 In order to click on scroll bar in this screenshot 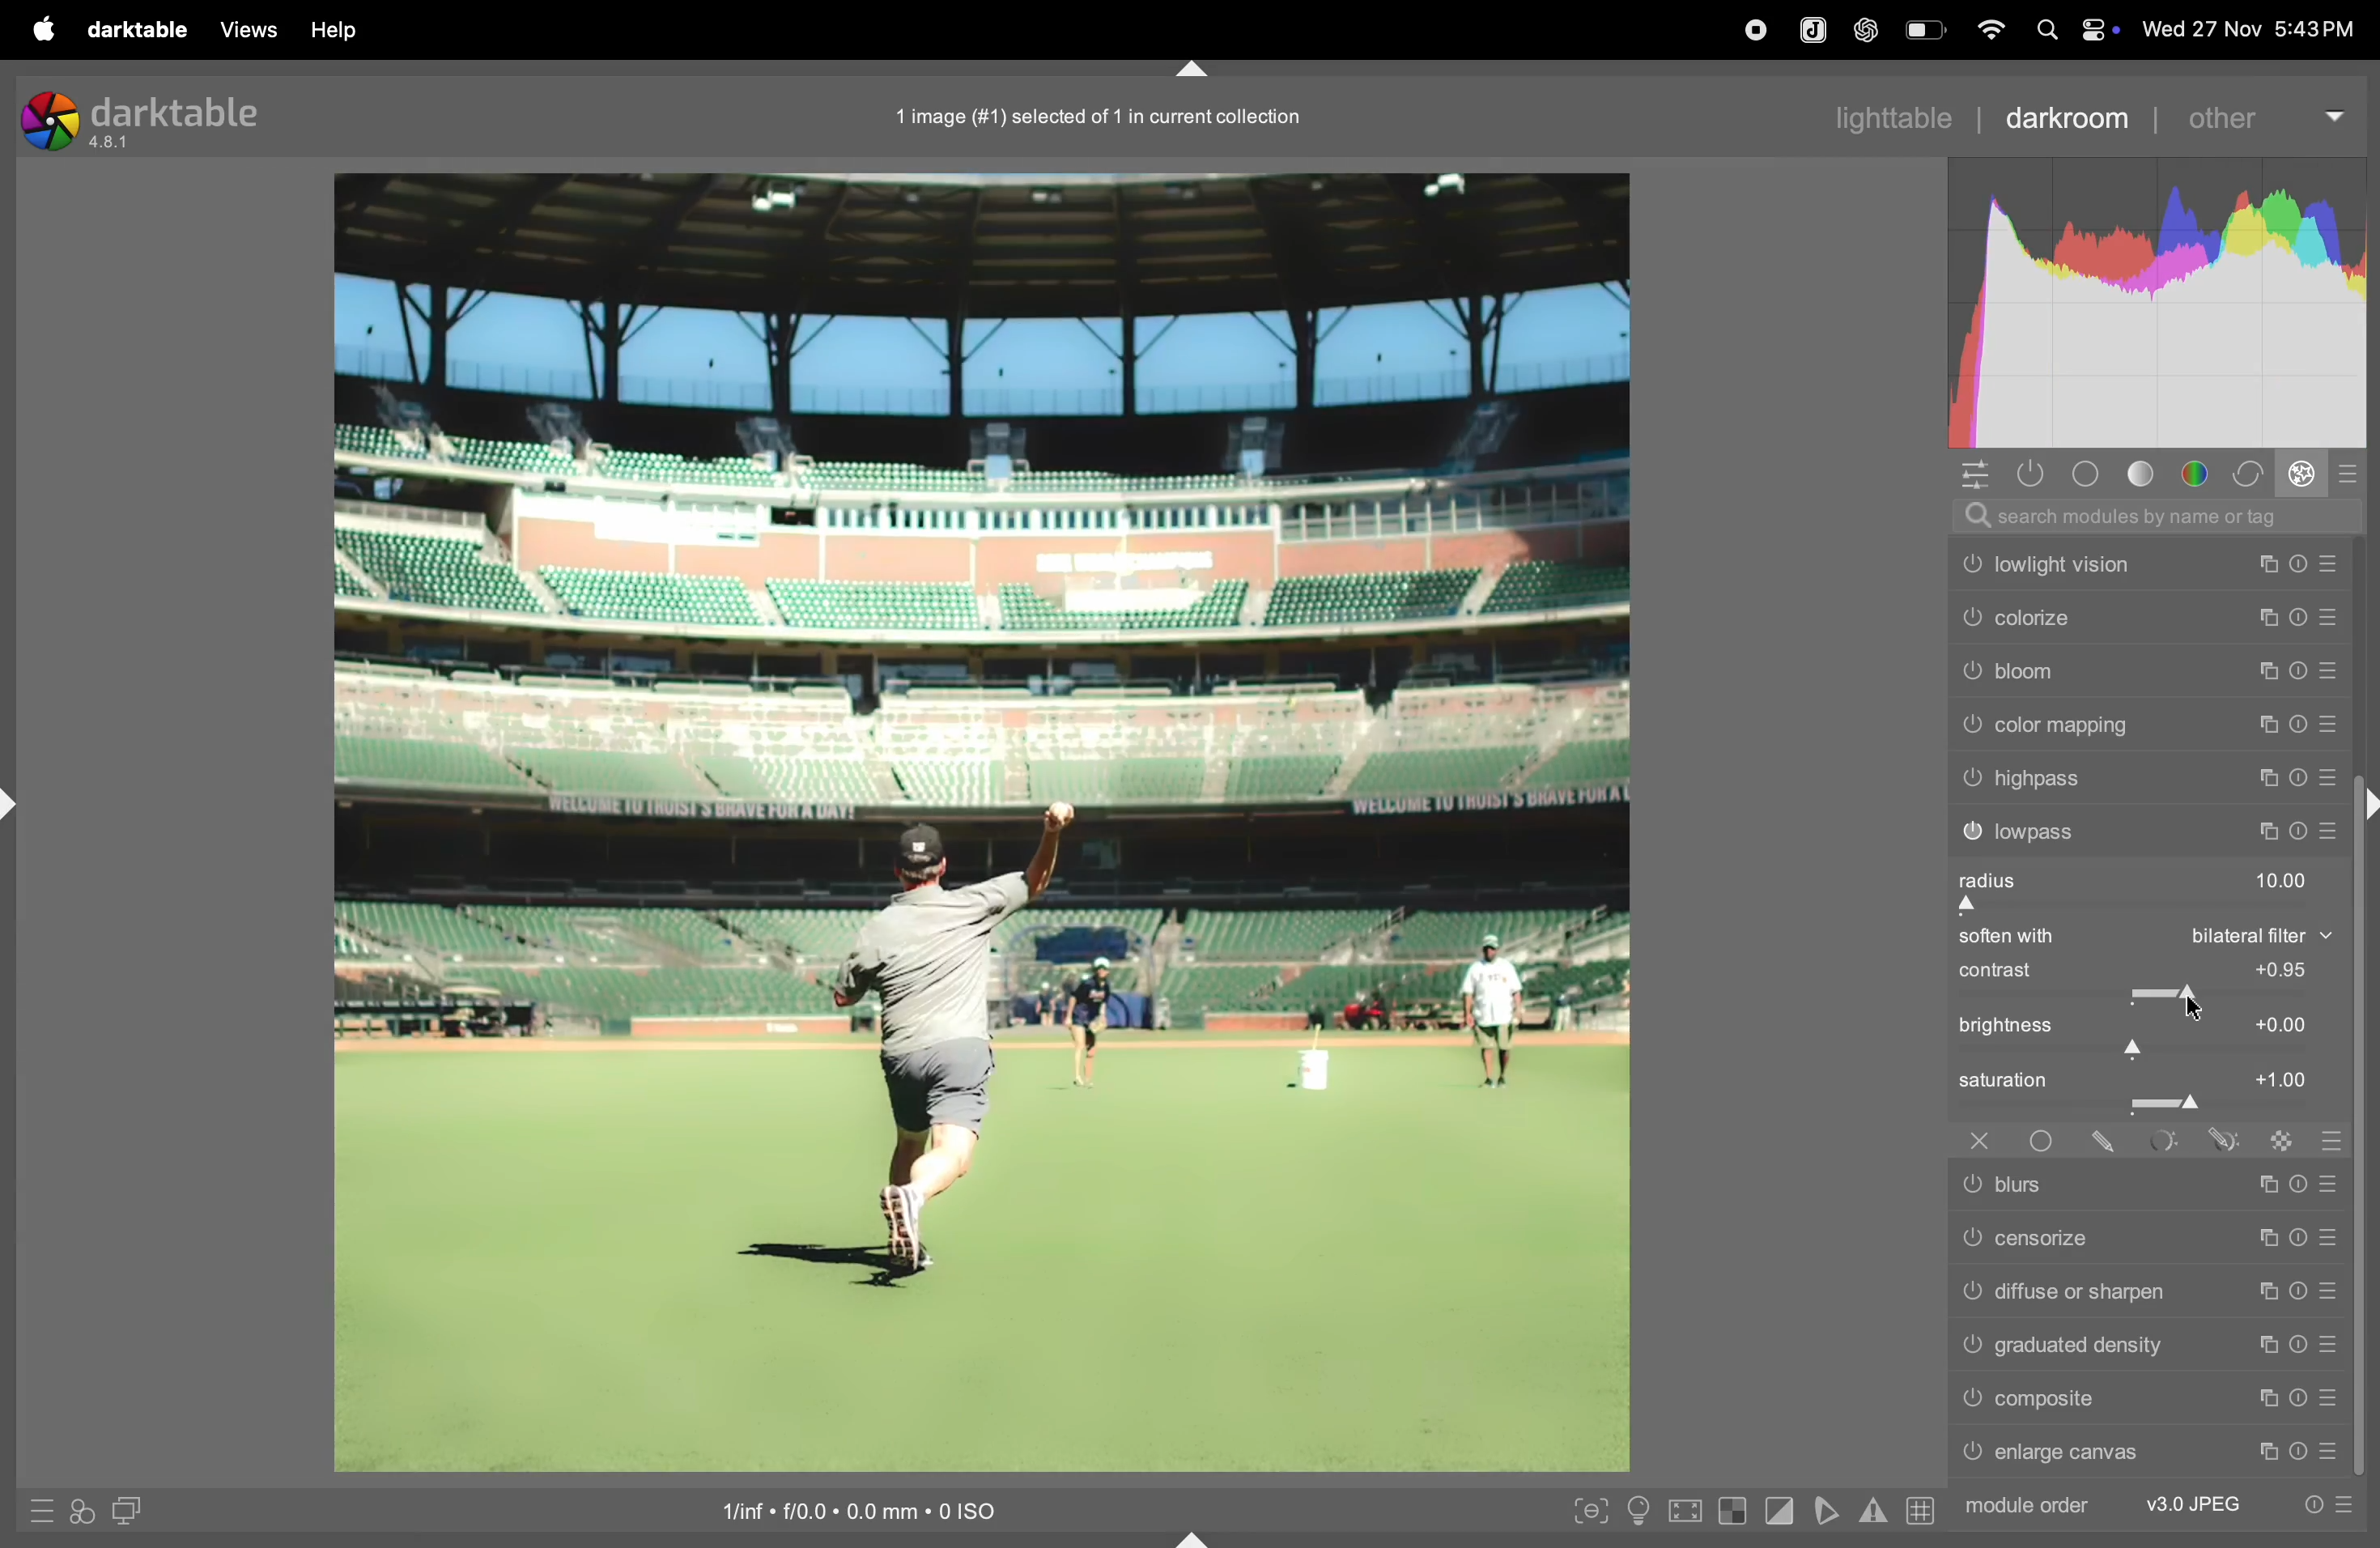, I will do `click(2366, 1163)`.